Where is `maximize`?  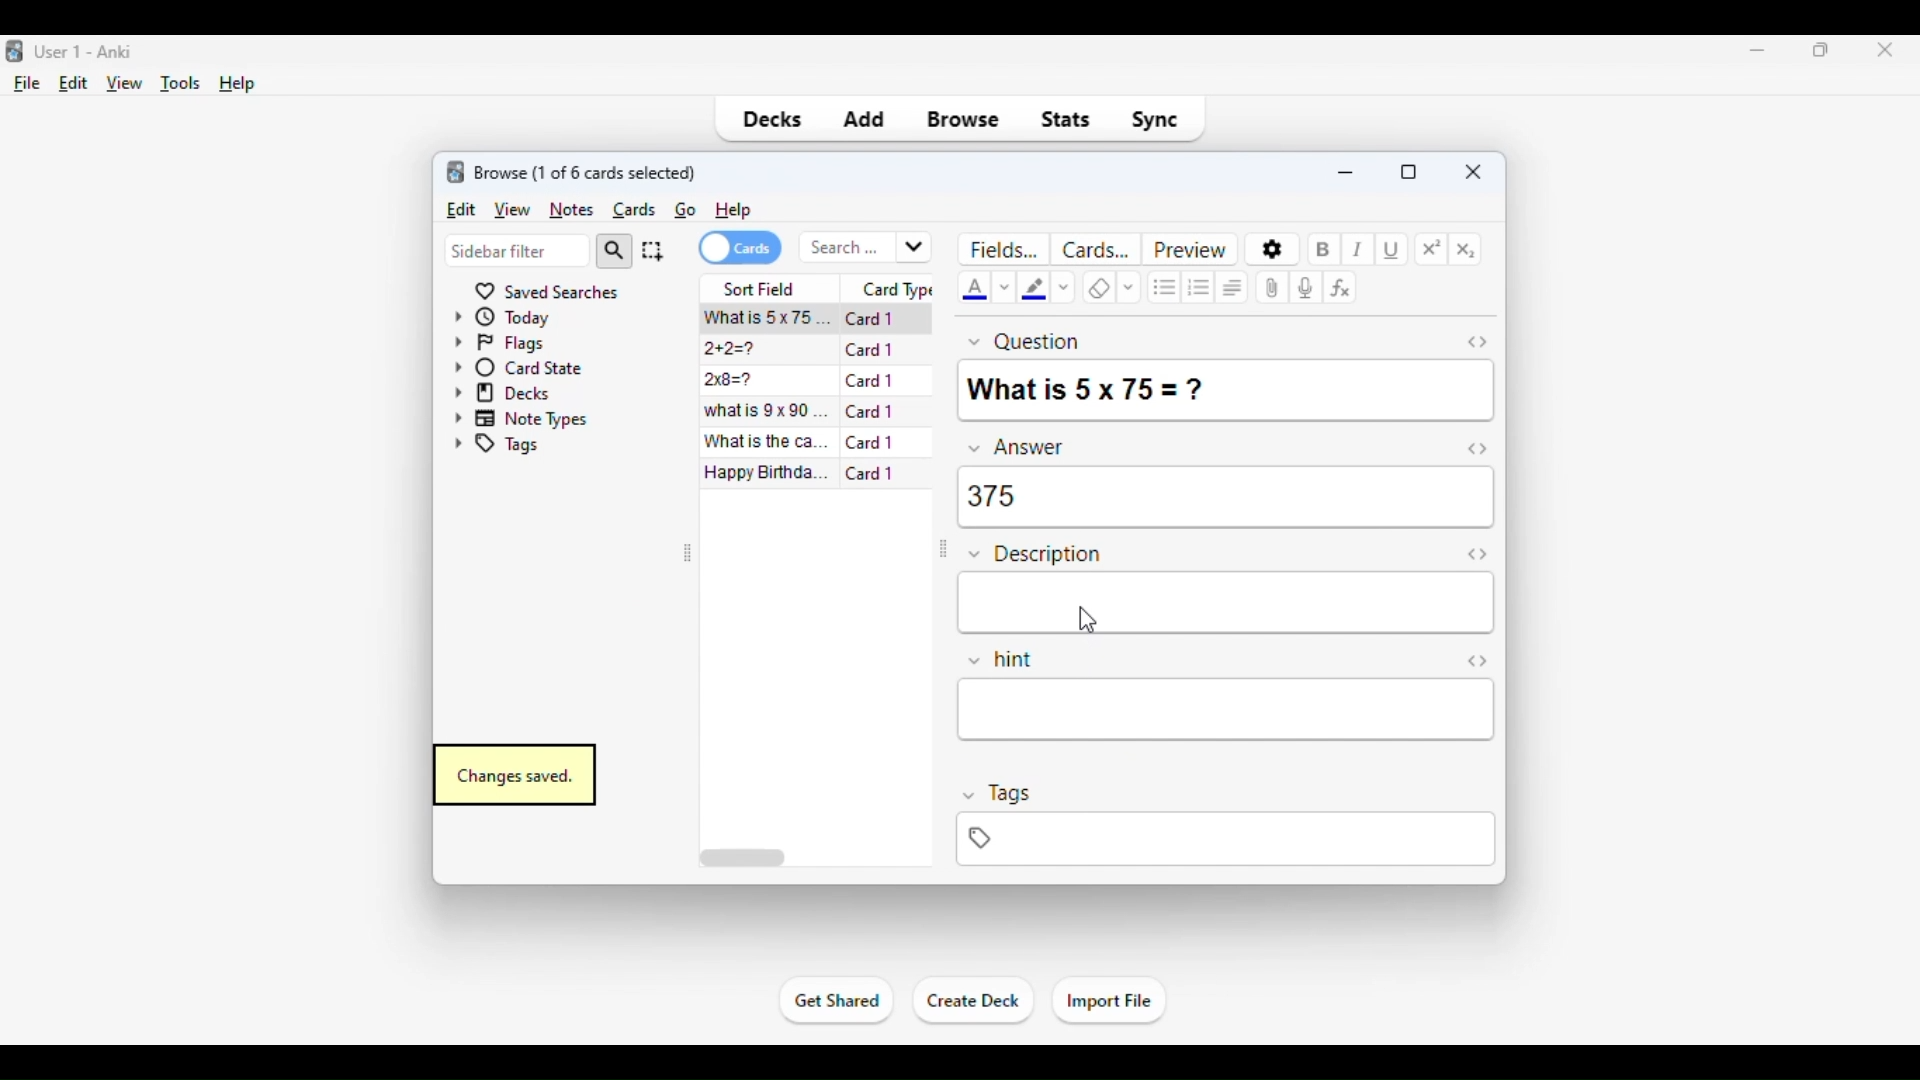
maximize is located at coordinates (1822, 49).